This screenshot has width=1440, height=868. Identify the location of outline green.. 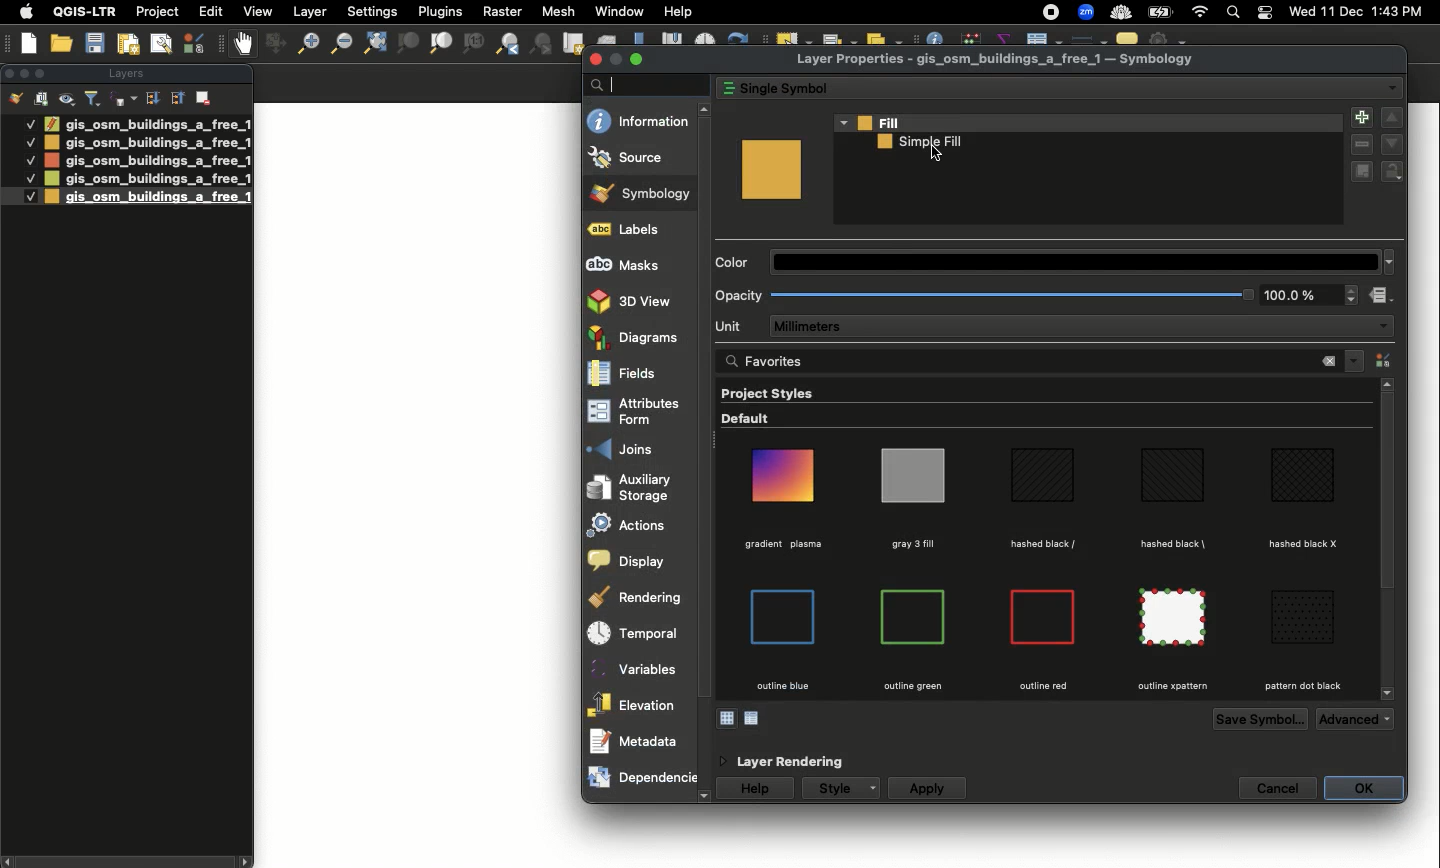
(914, 686).